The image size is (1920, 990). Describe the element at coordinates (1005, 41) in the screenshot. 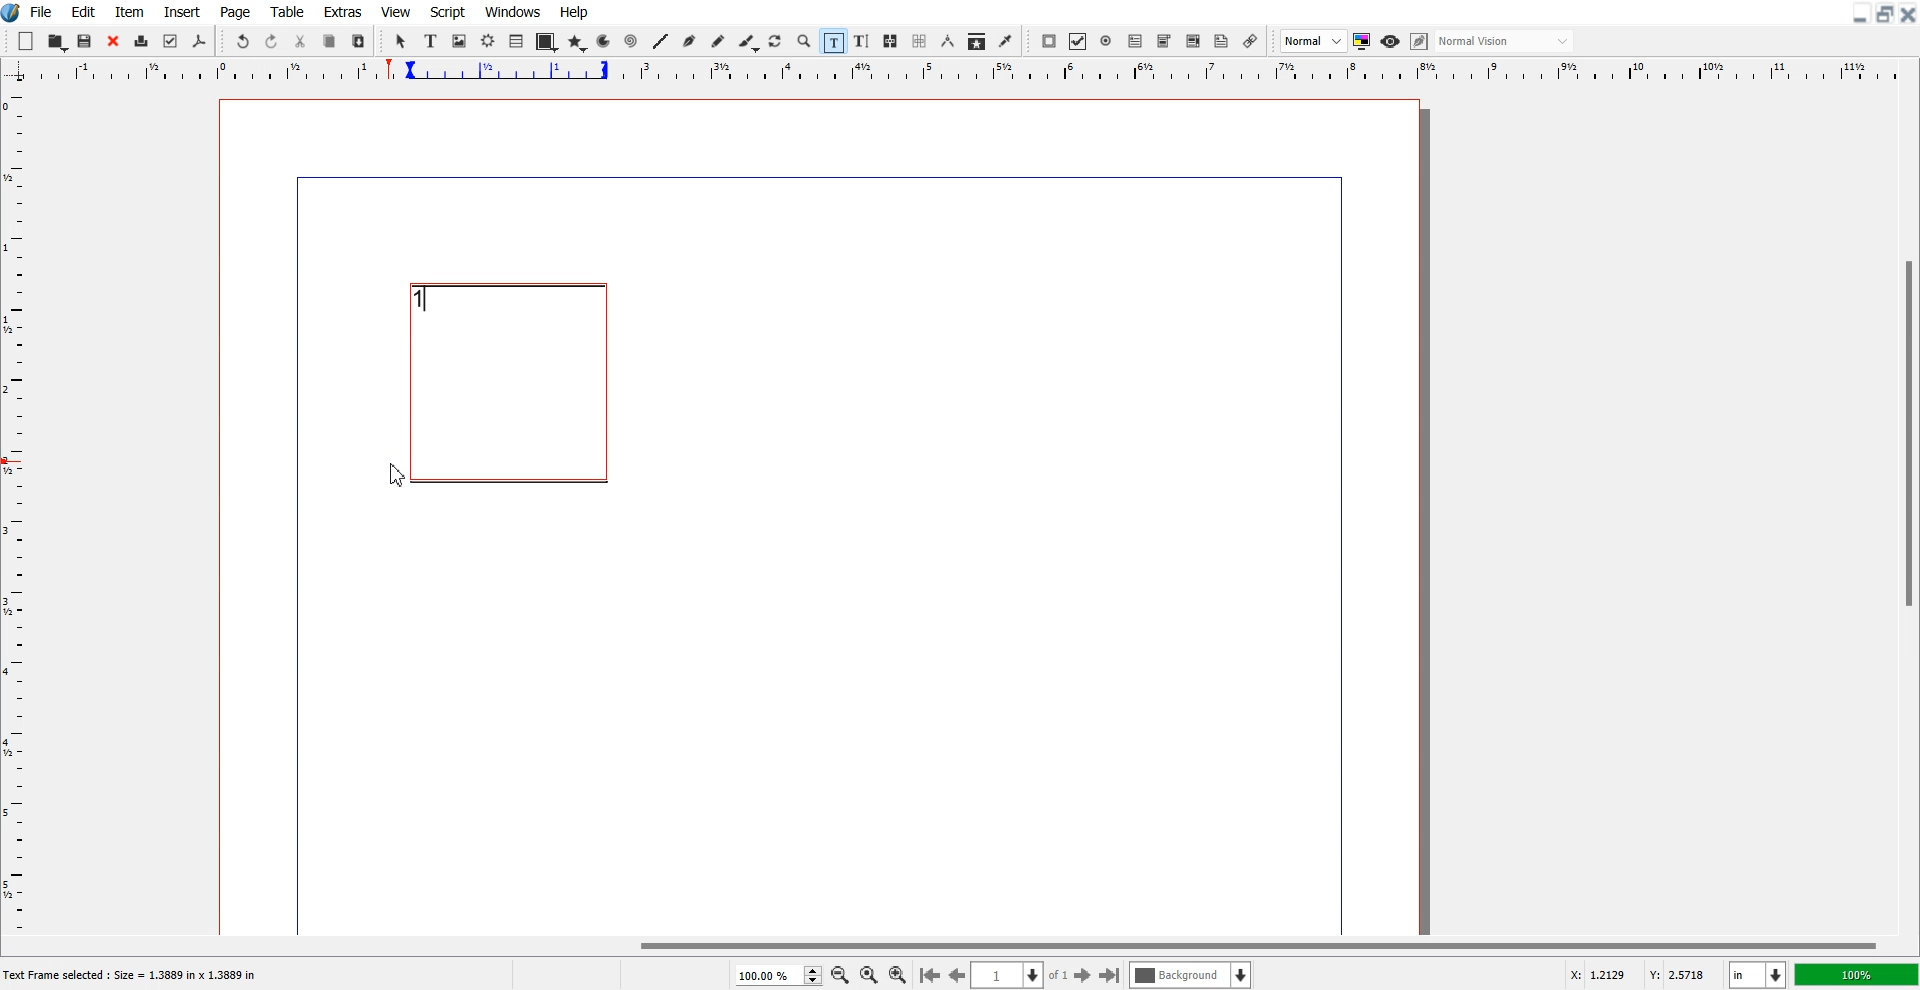

I see `Eye dropper` at that location.